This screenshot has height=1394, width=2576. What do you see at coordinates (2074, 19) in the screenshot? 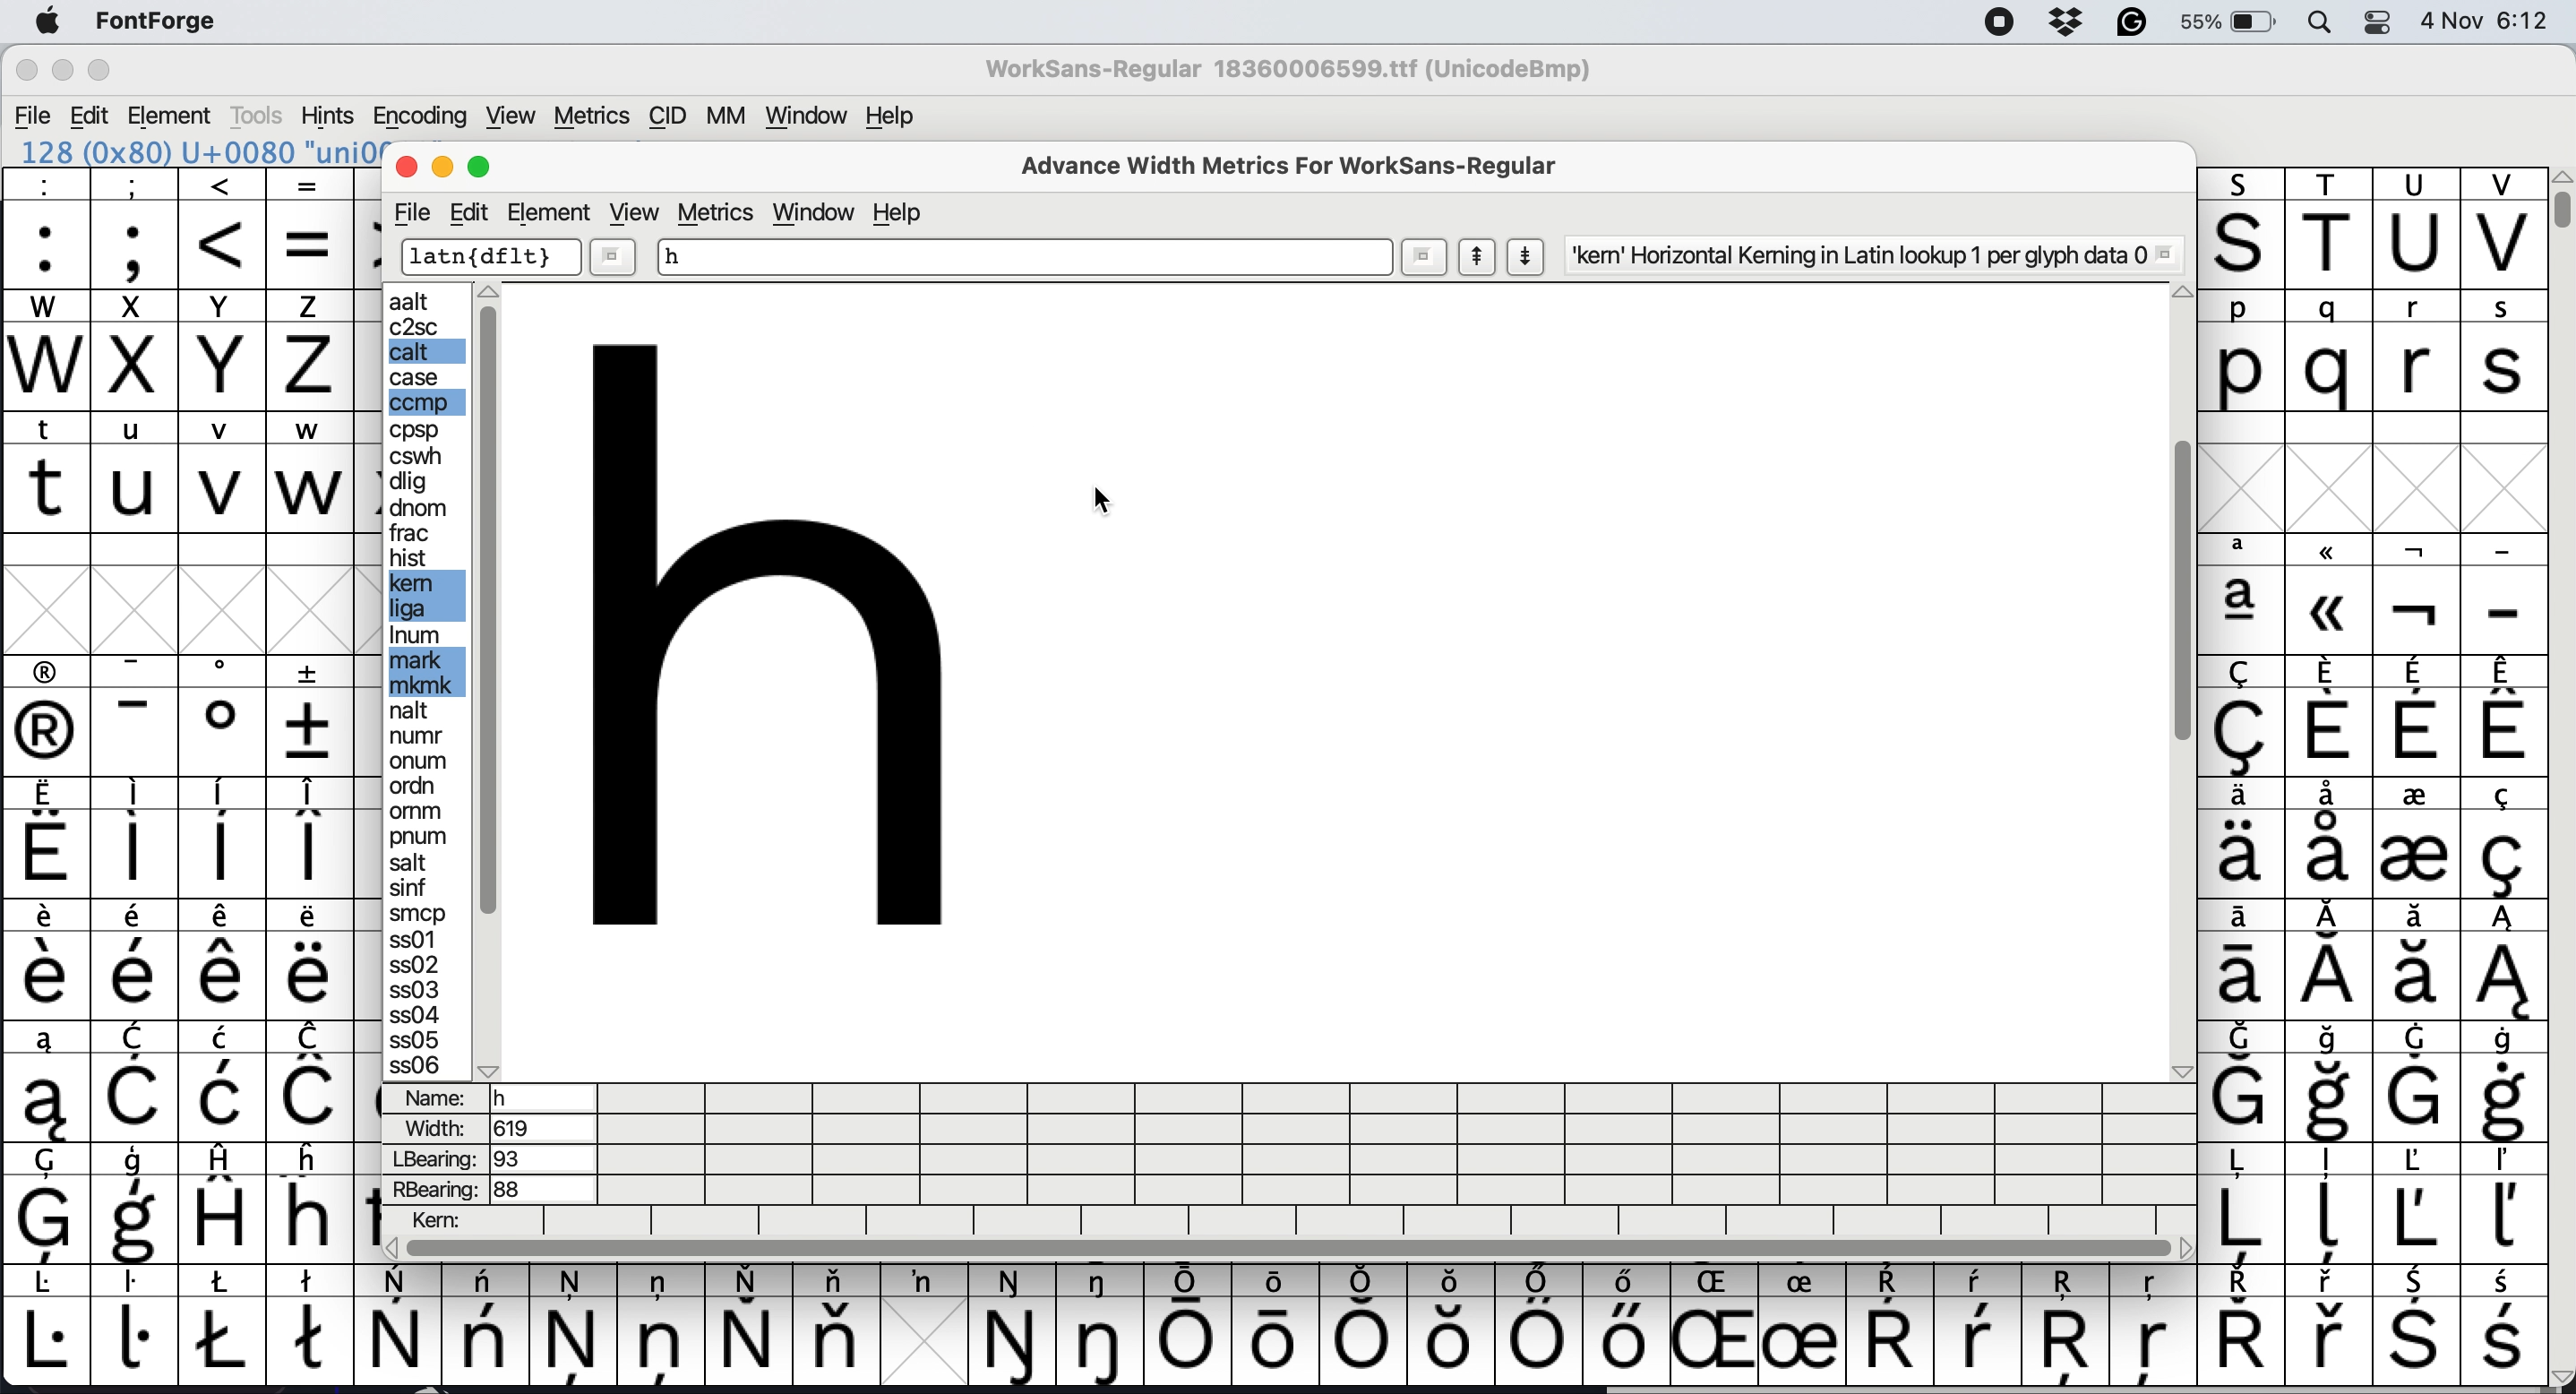
I see `dropbox` at bounding box center [2074, 19].